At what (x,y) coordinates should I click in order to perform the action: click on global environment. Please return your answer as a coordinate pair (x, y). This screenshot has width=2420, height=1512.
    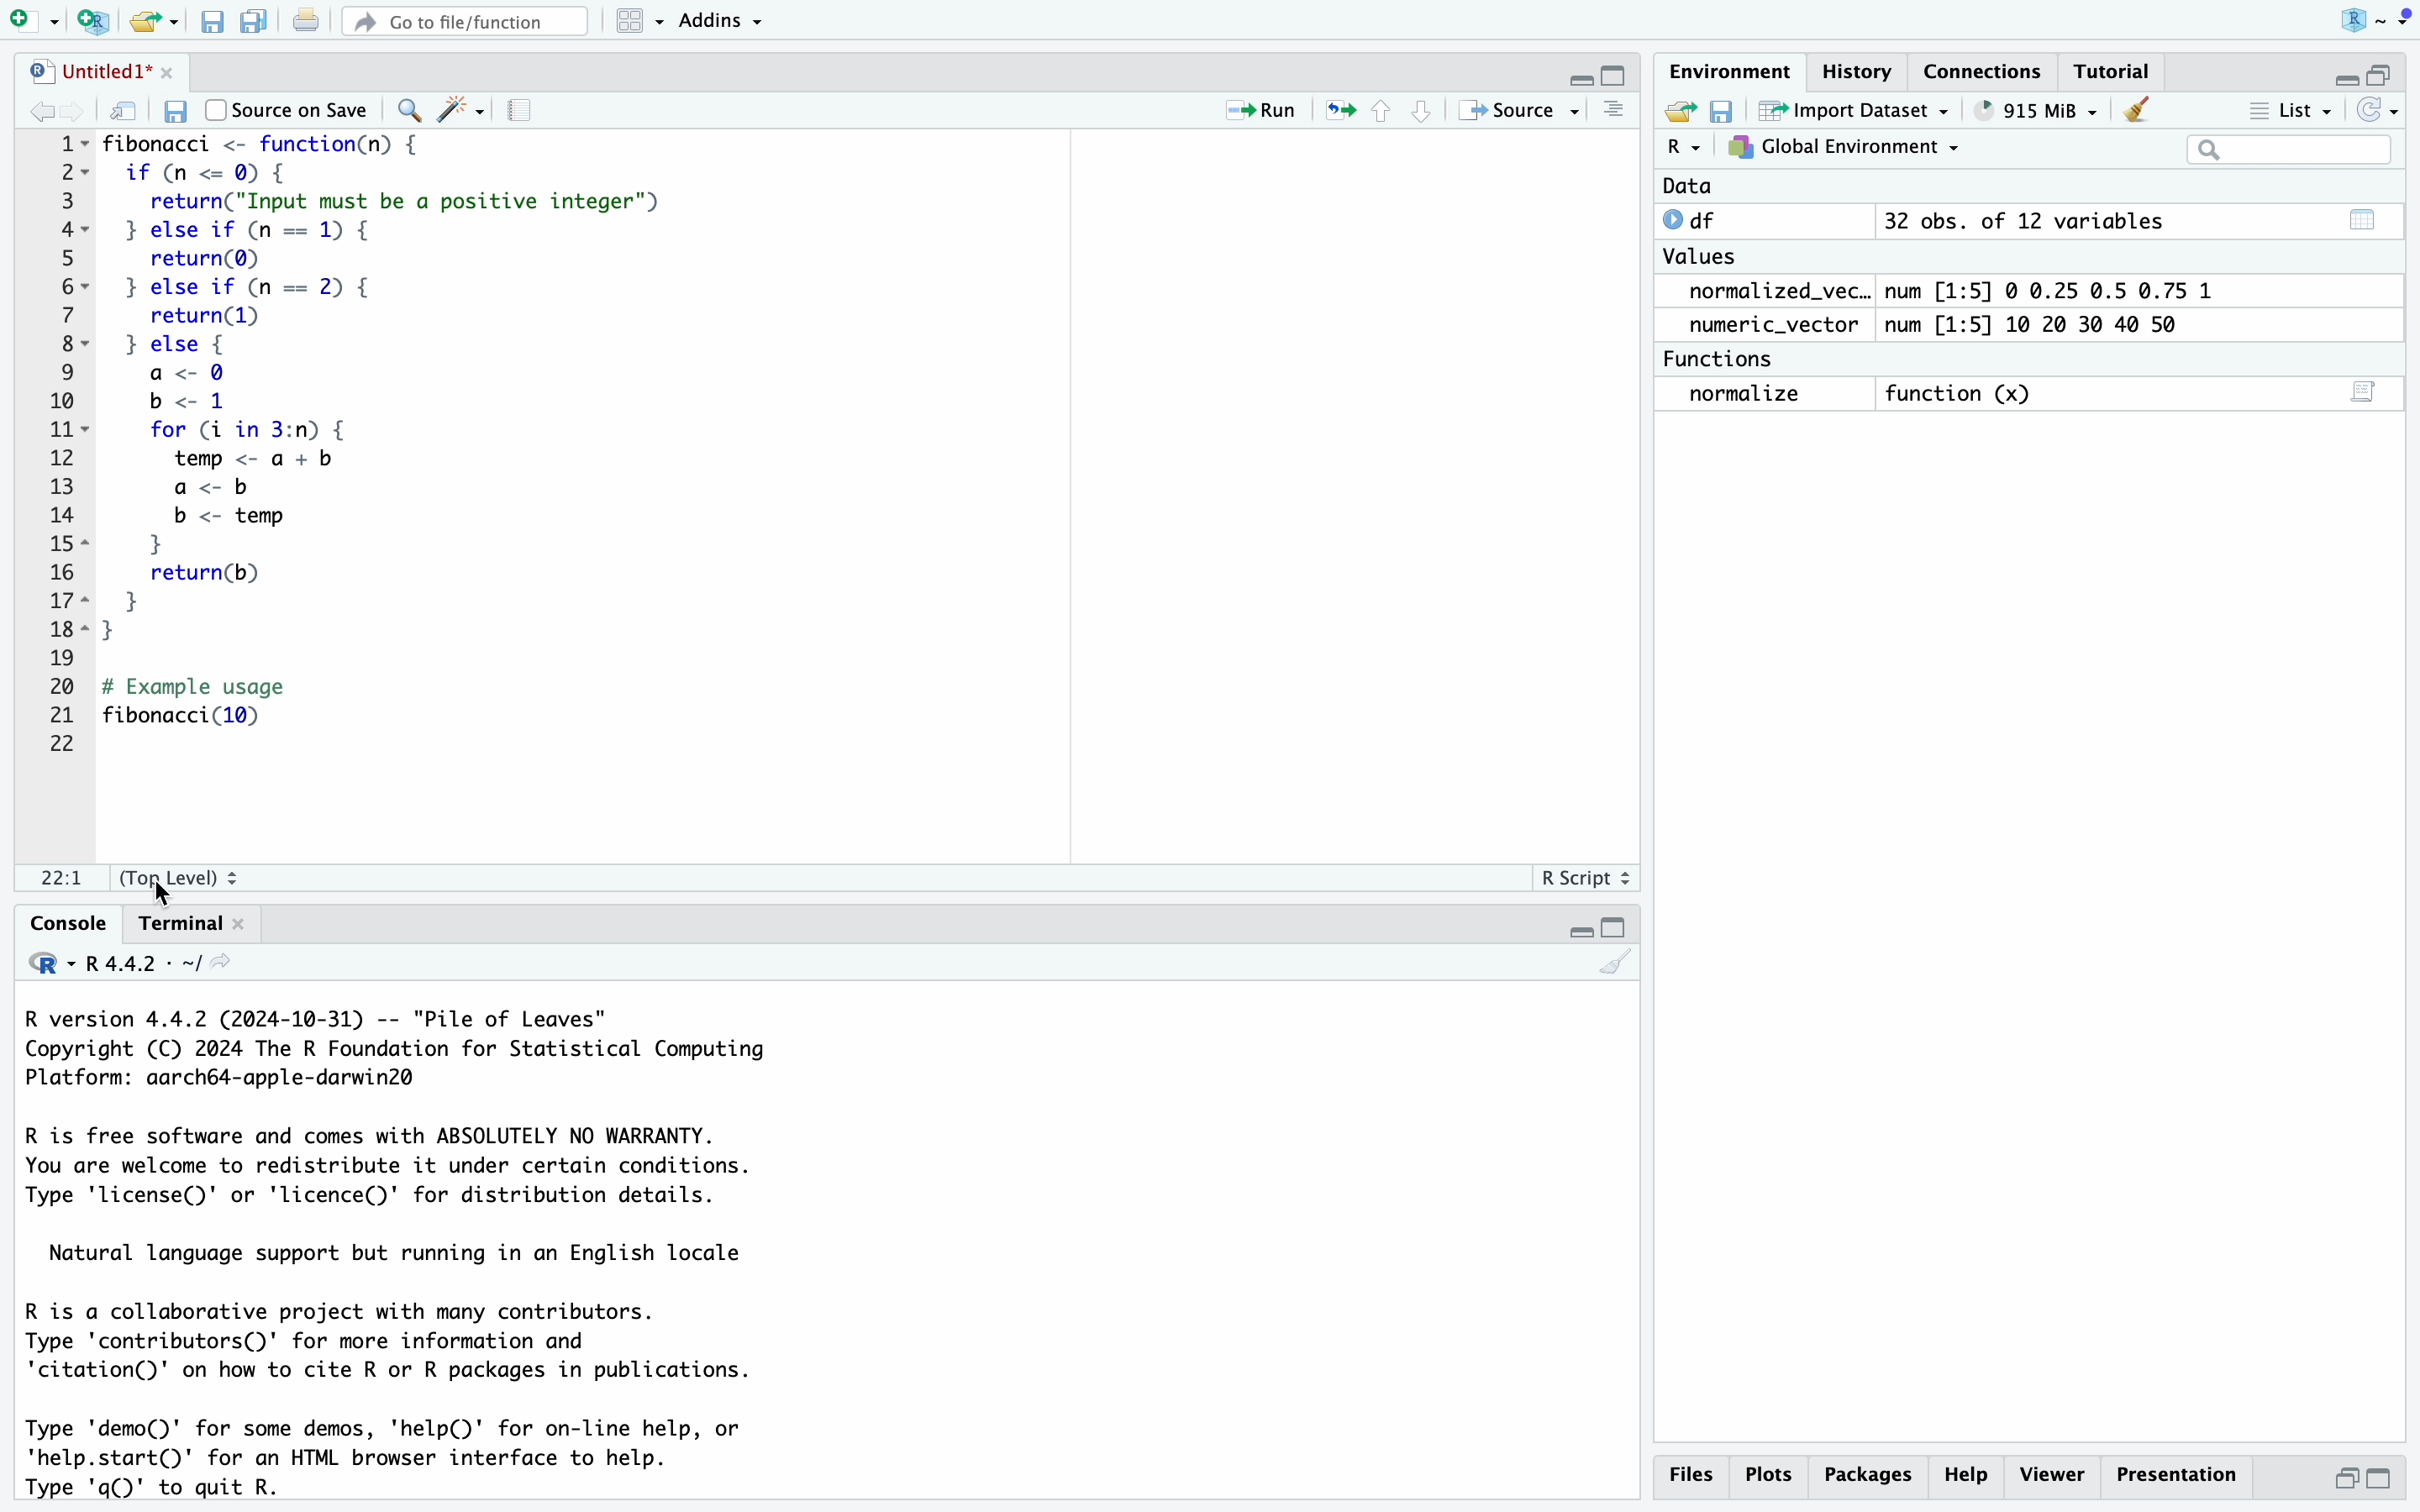
    Looking at the image, I should click on (1849, 150).